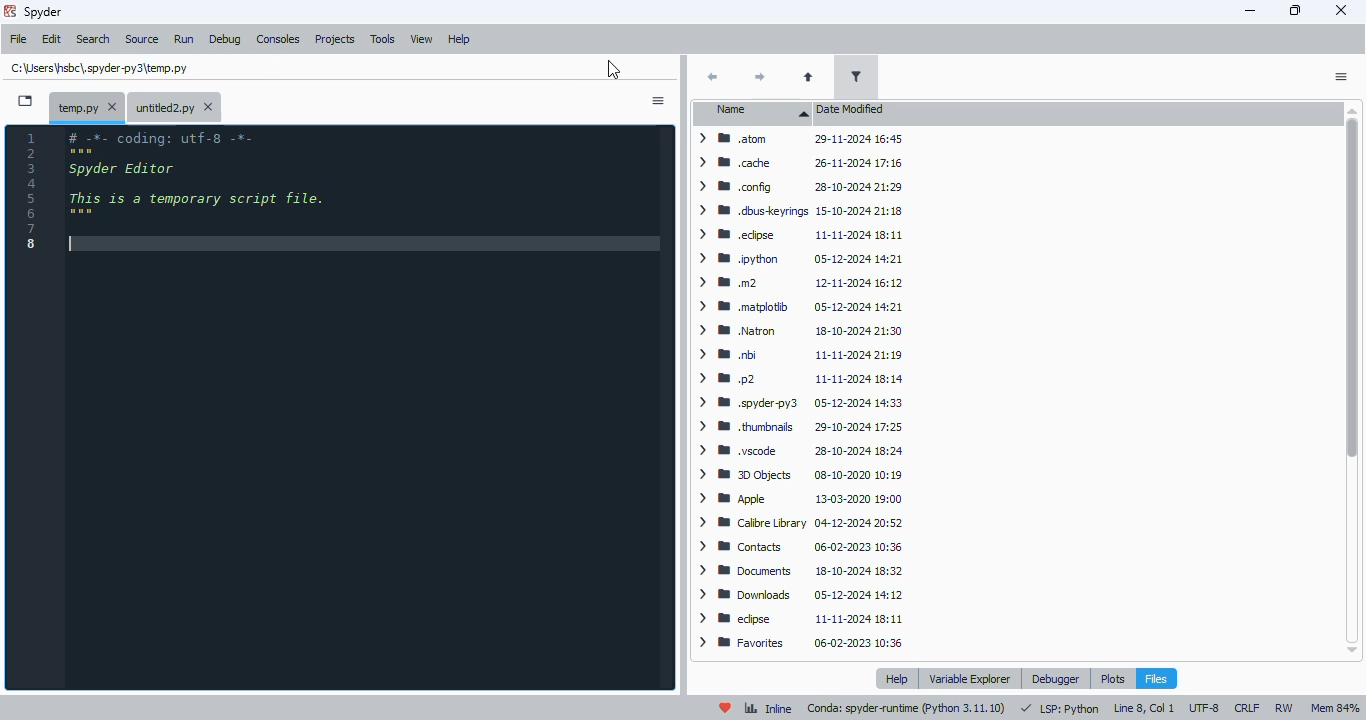  Describe the element at coordinates (906, 710) in the screenshot. I see `conda: spyder-runtime (pyton 3. 11. 10)` at that location.